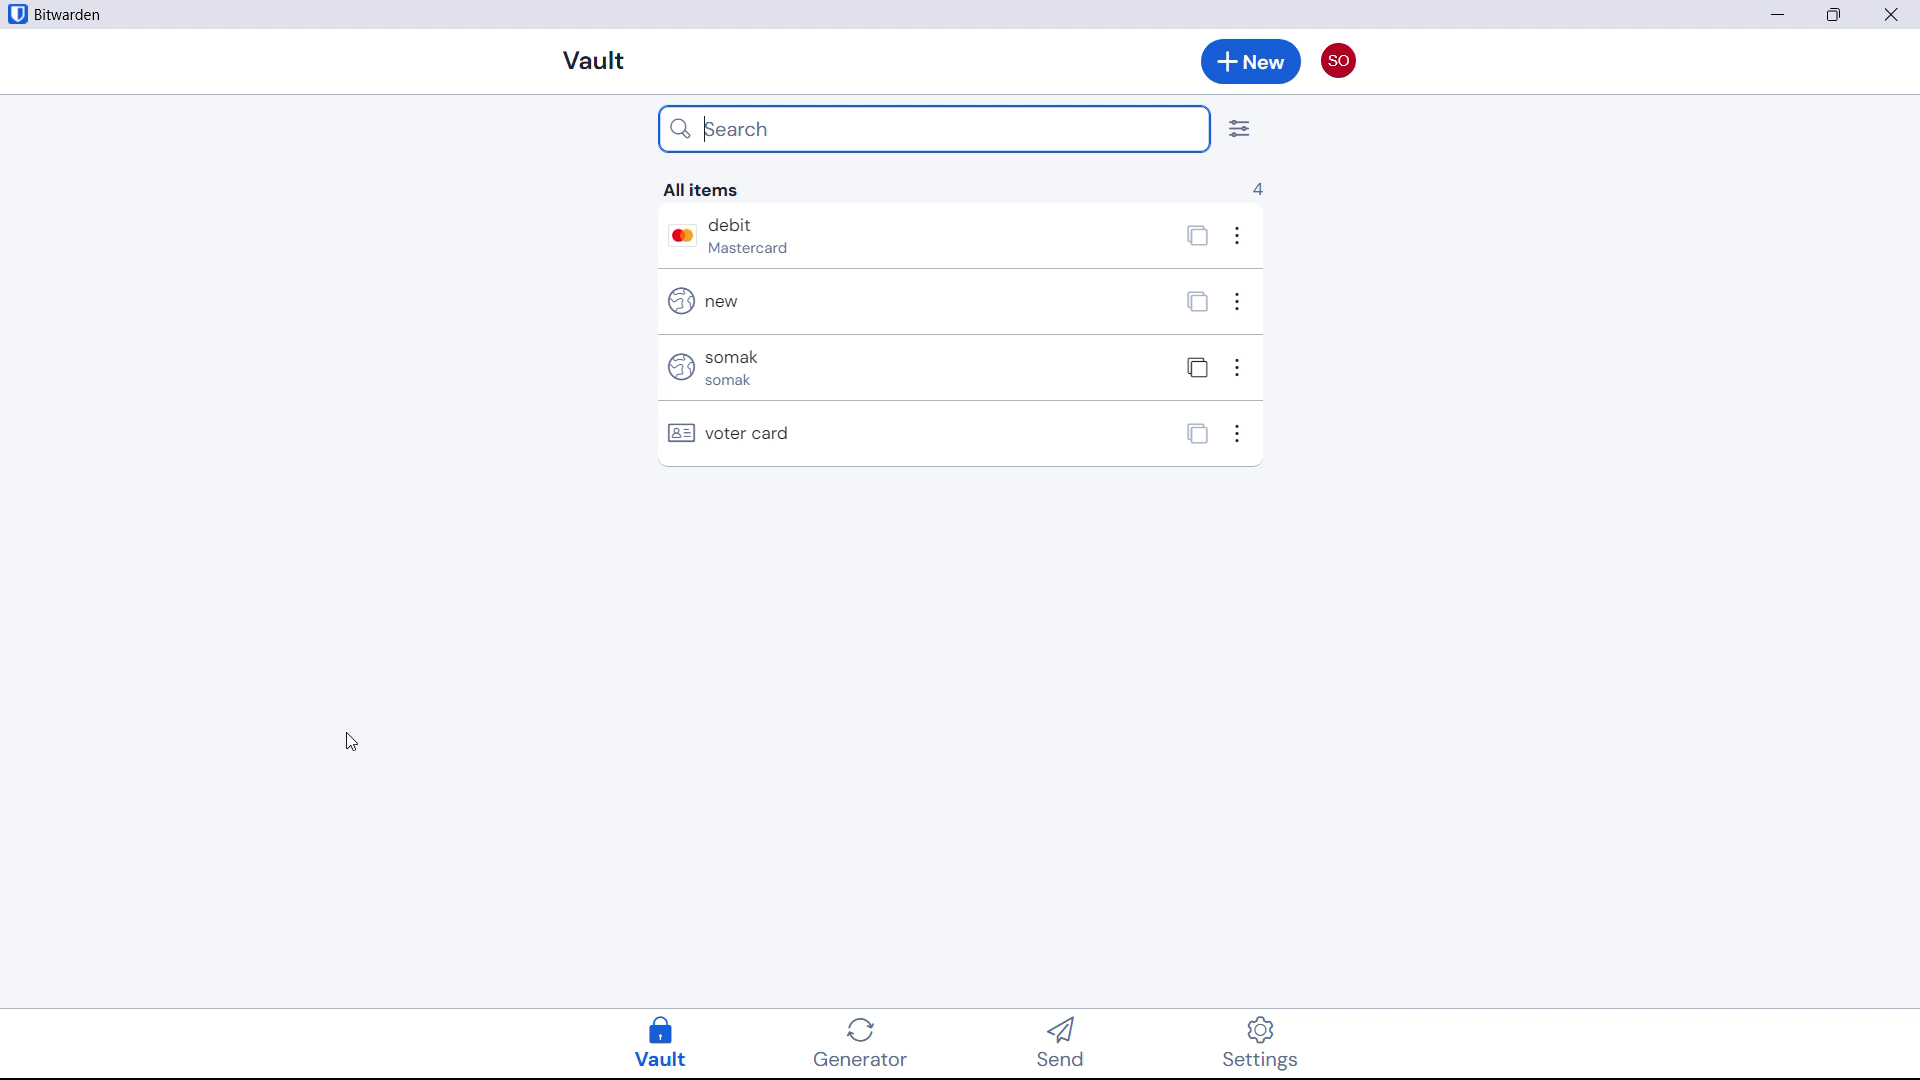 The image size is (1920, 1080). Describe the element at coordinates (1236, 366) in the screenshot. I see `option for "somak"` at that location.